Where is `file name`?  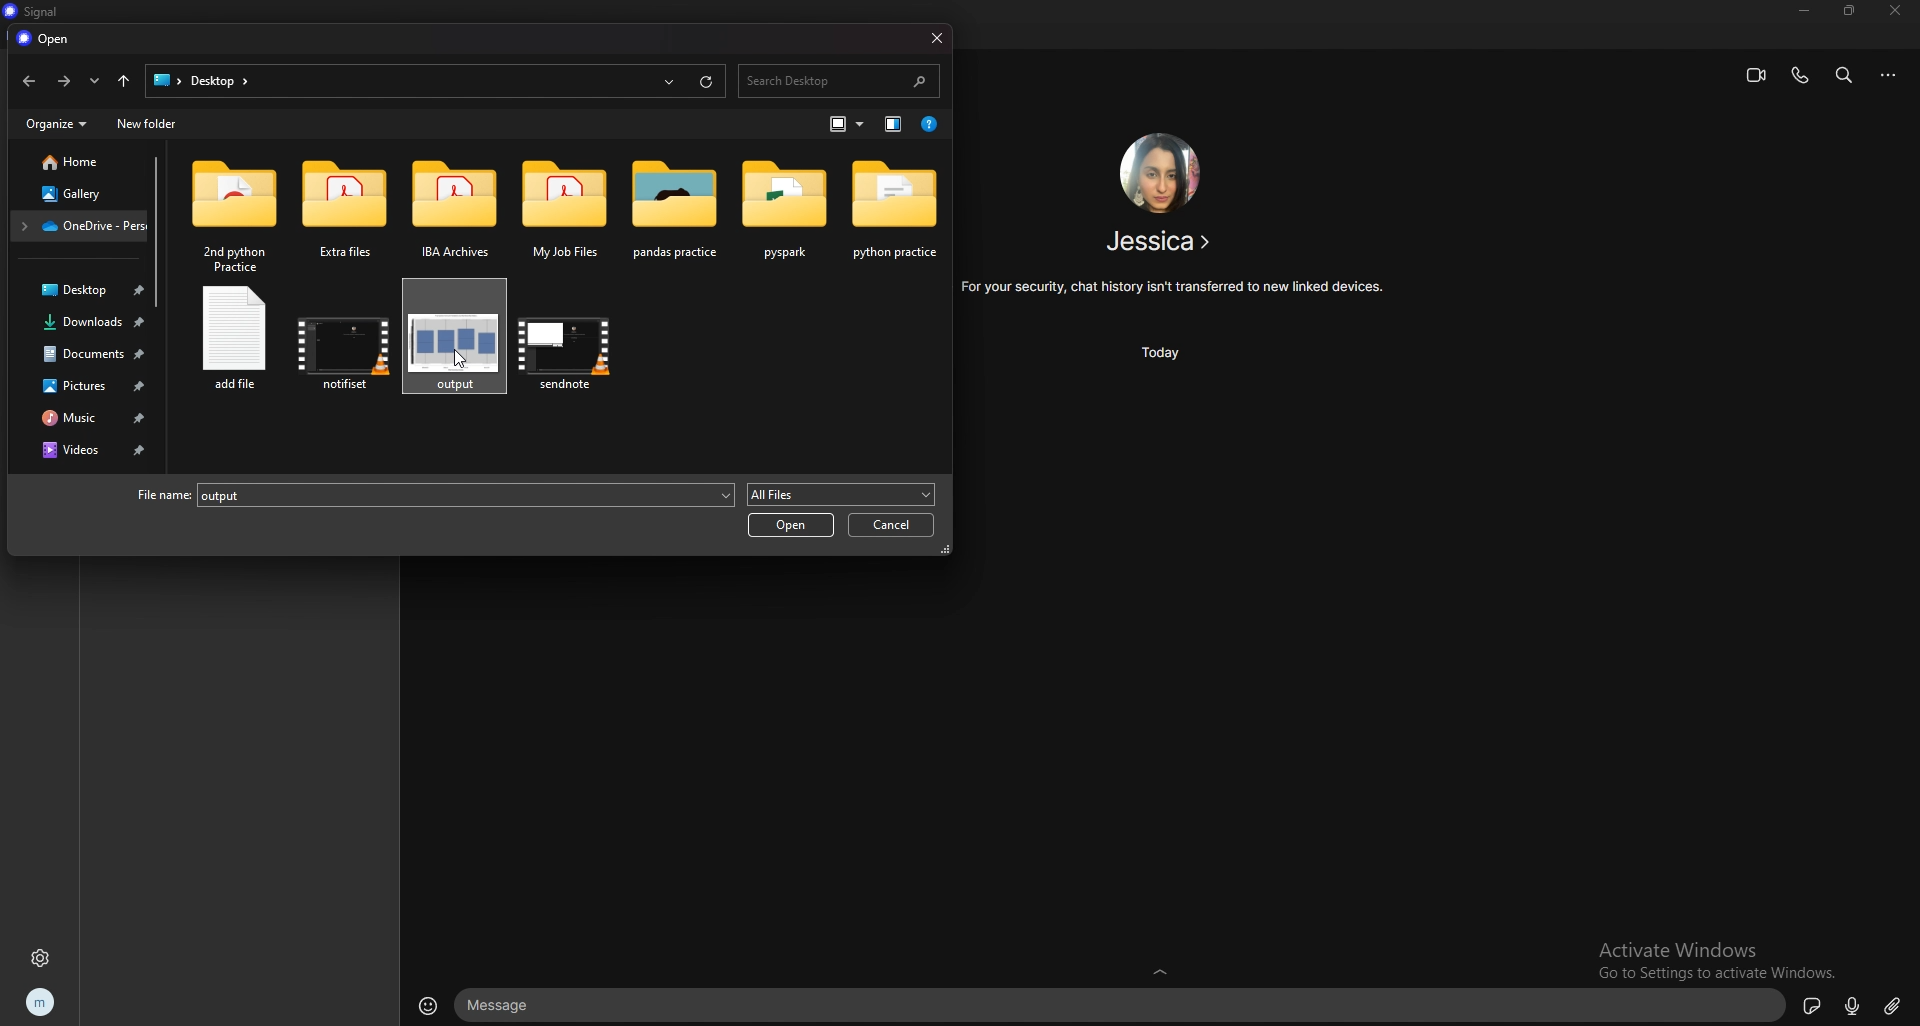
file name is located at coordinates (433, 497).